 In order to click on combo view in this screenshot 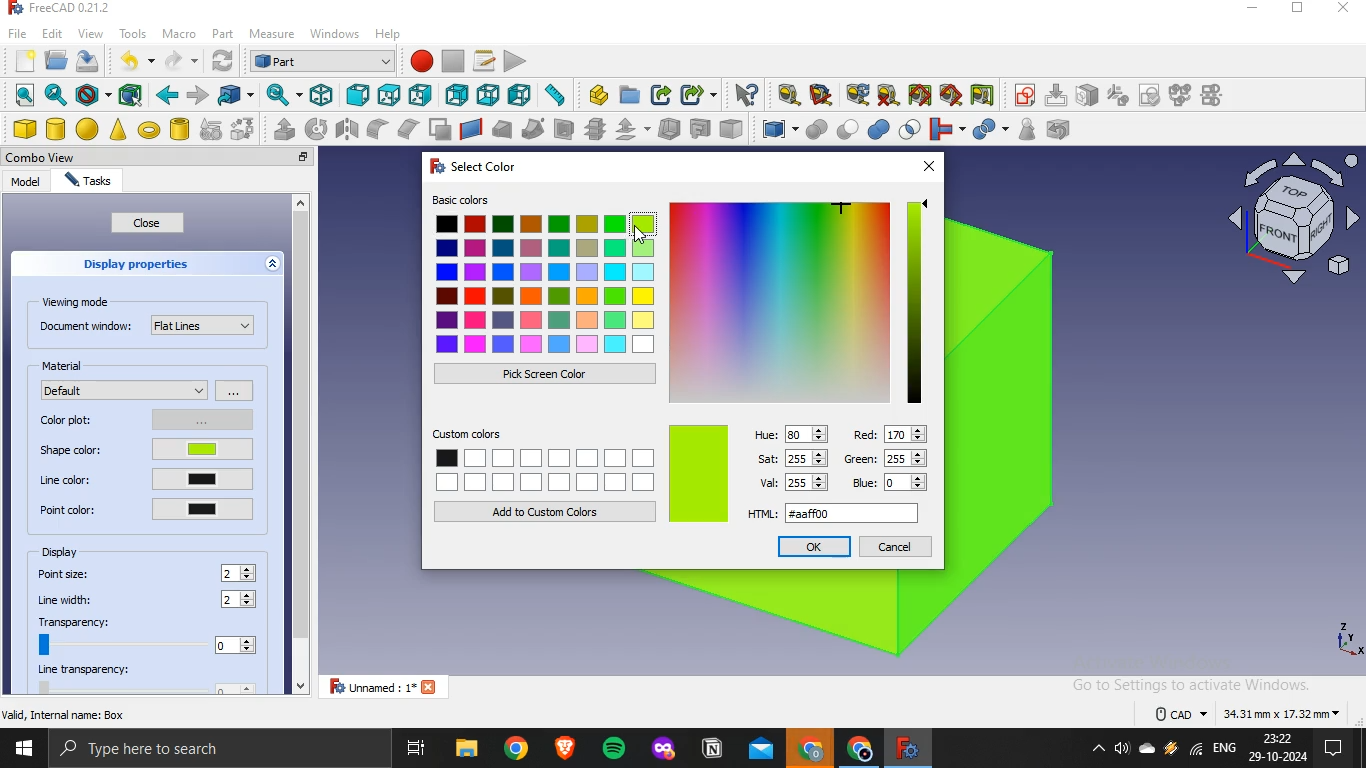, I will do `click(45, 157)`.